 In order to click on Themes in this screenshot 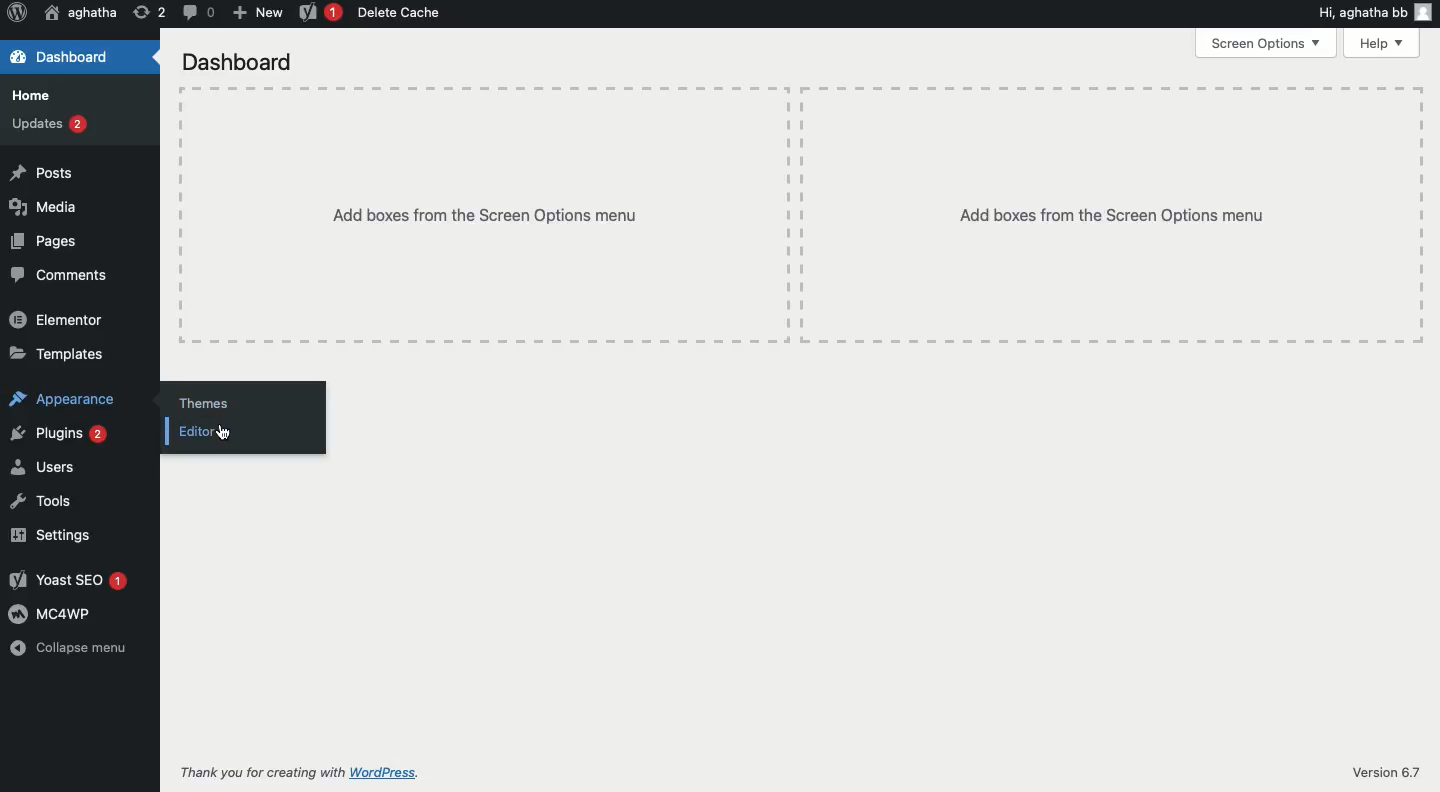, I will do `click(211, 402)`.